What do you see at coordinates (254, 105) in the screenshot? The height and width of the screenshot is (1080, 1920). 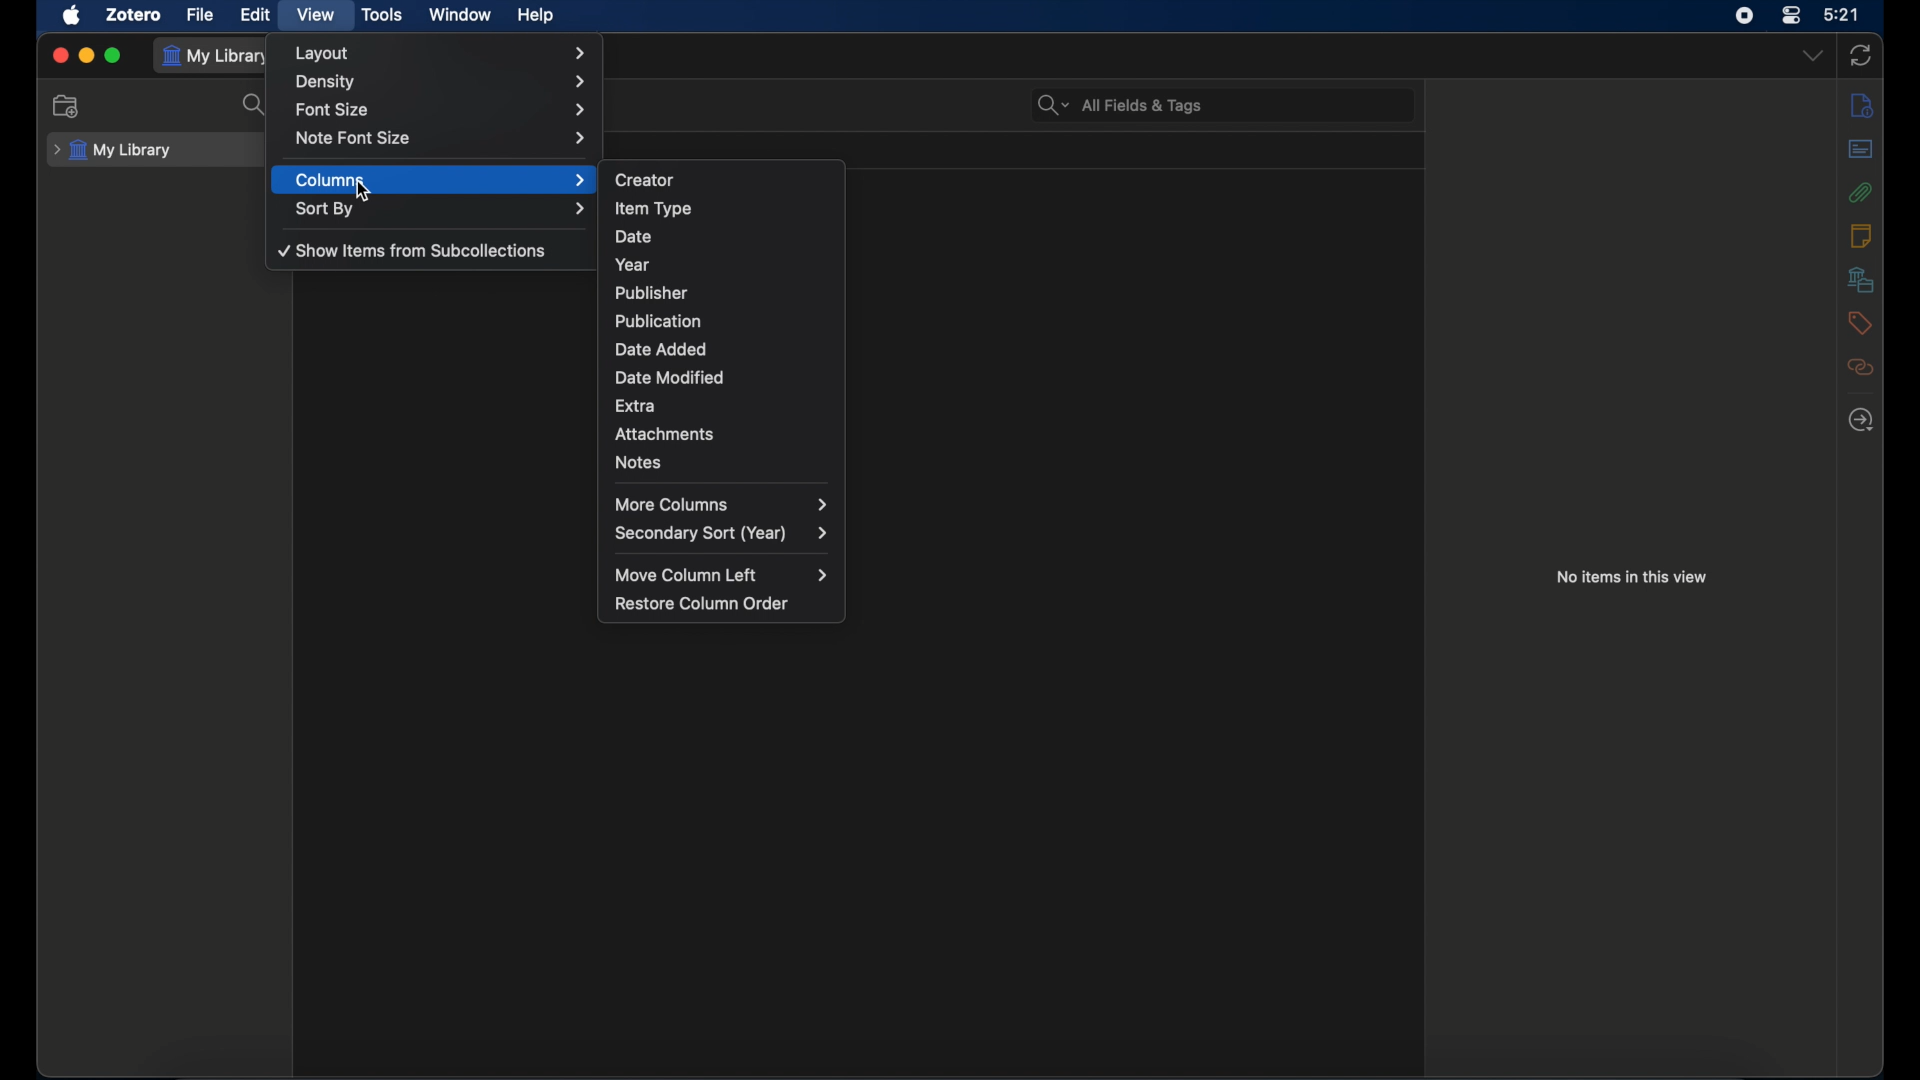 I see `search` at bounding box center [254, 105].